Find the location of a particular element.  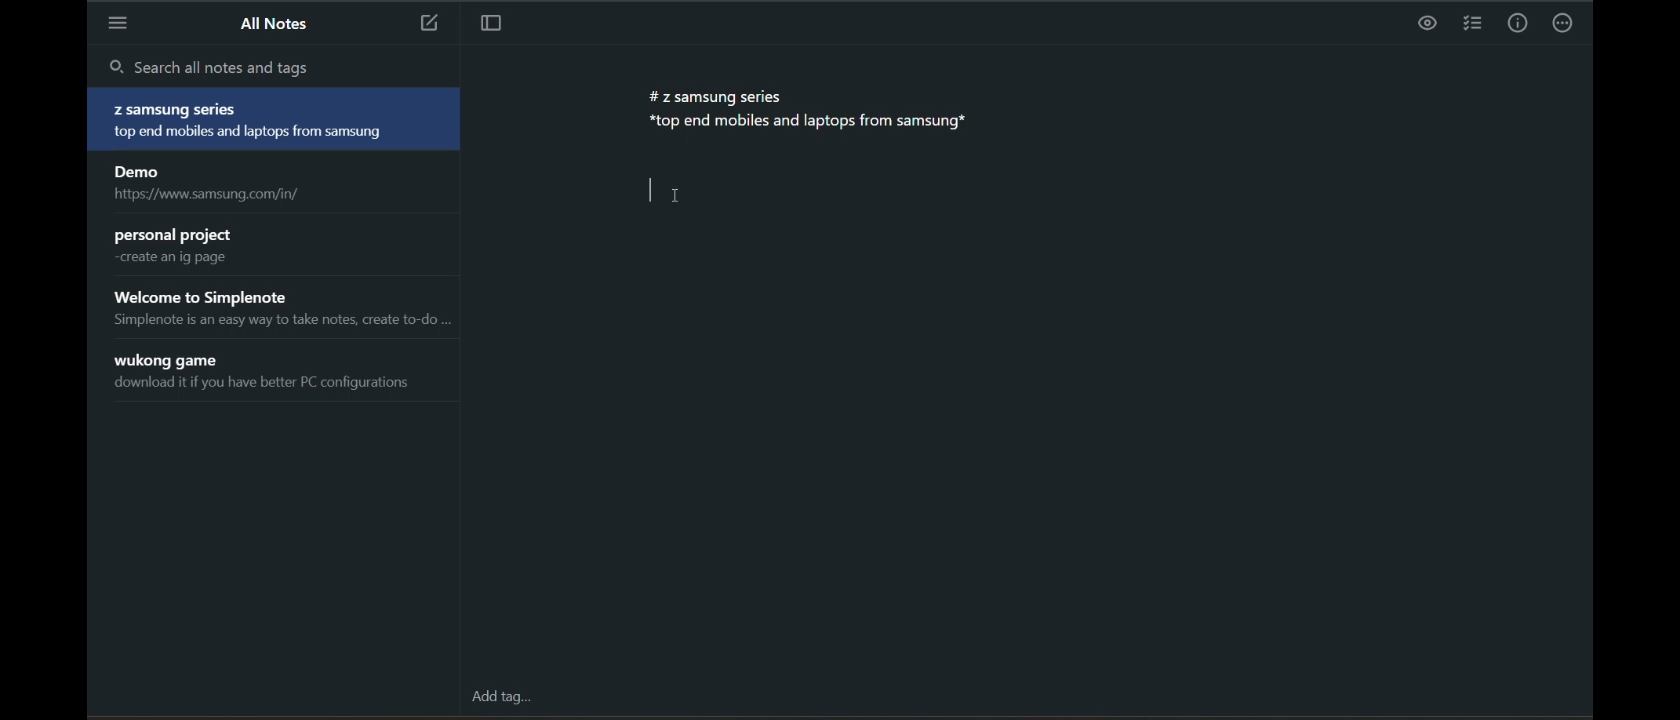

menu is located at coordinates (121, 23).